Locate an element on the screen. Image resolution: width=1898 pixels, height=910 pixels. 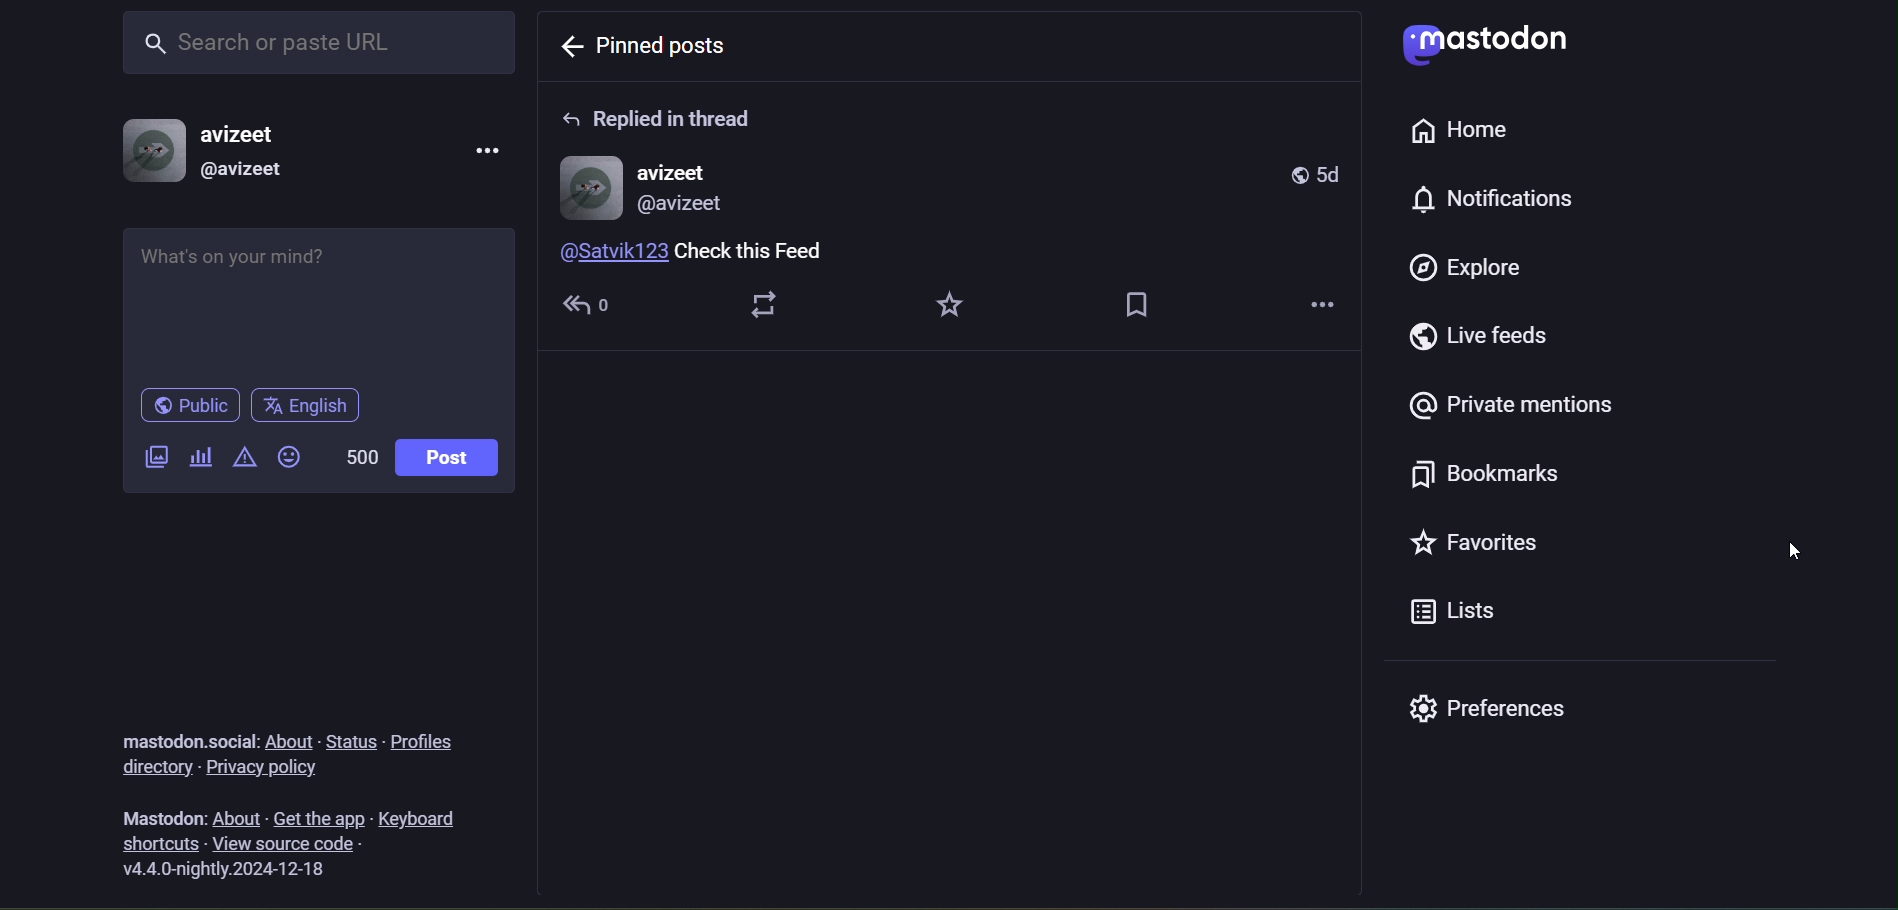
bookmarks is located at coordinates (1479, 473).